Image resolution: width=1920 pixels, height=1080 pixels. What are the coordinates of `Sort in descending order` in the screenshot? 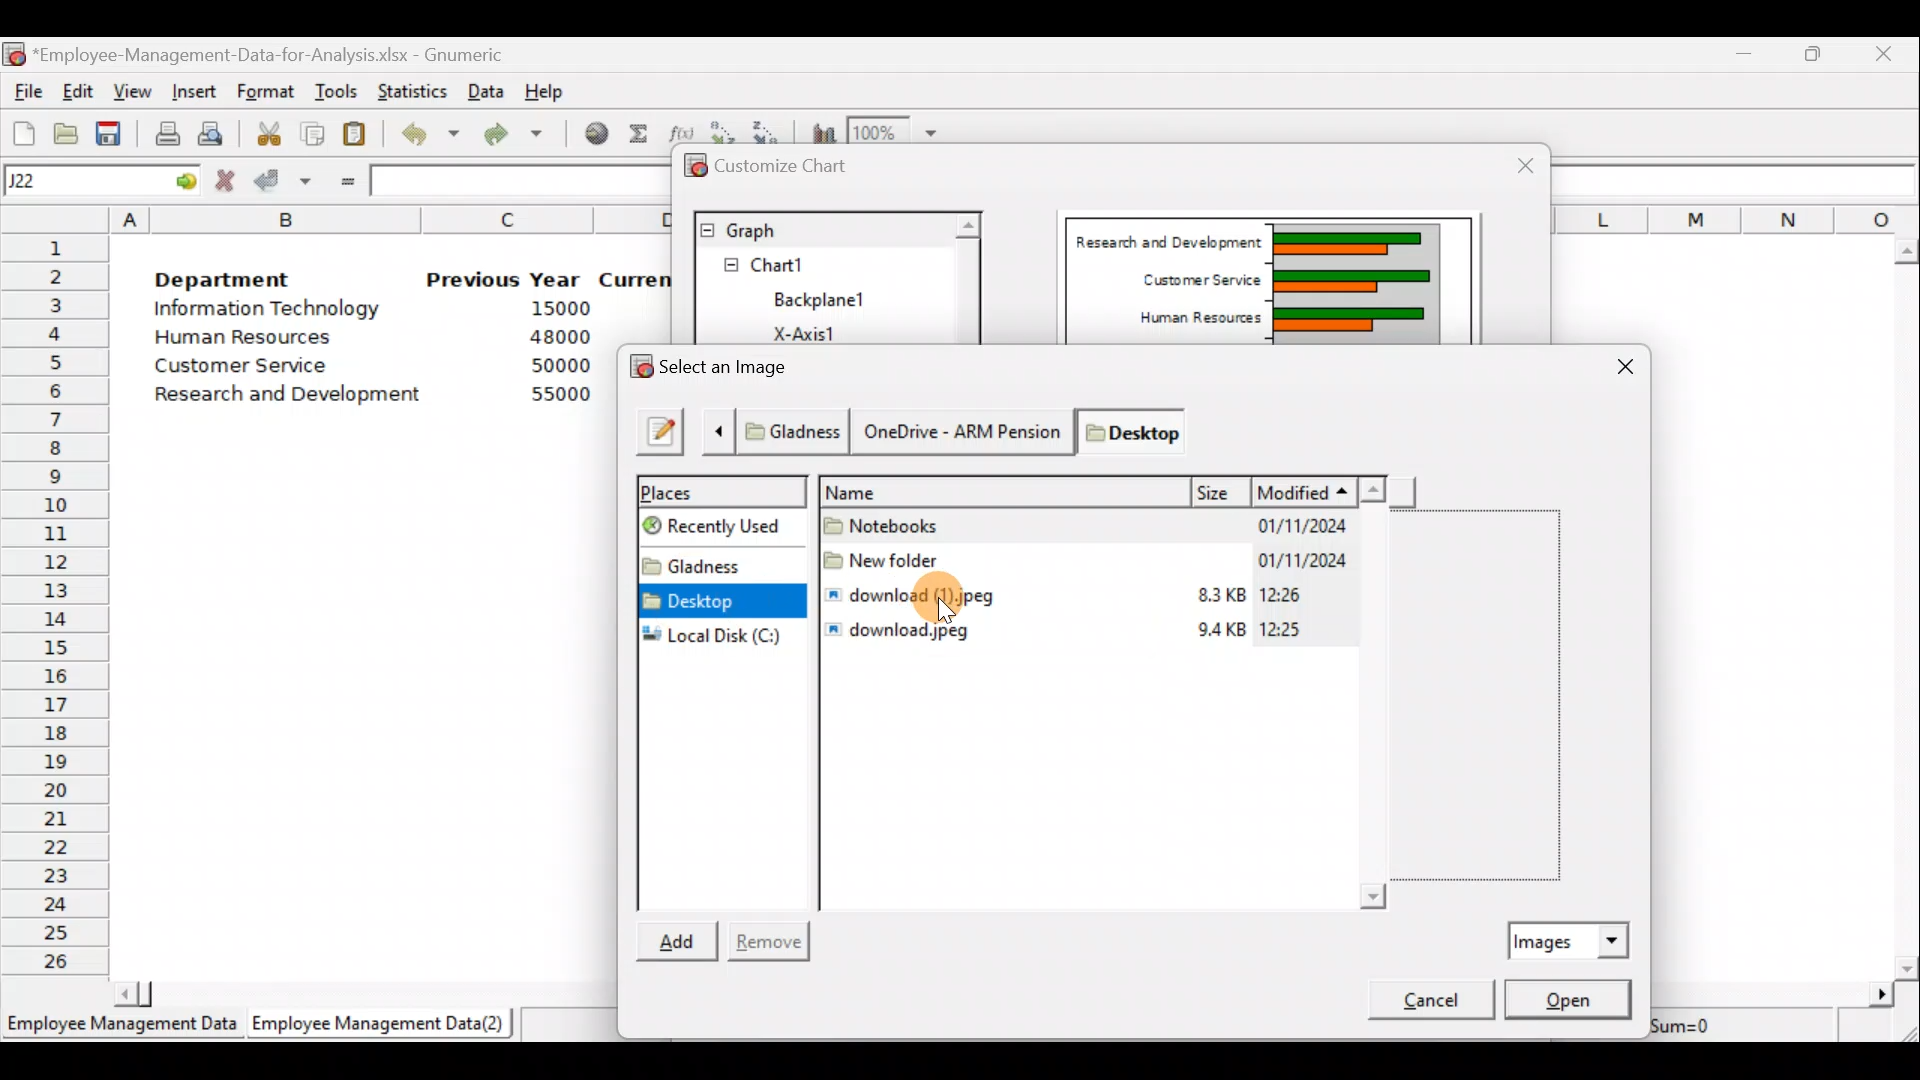 It's located at (770, 127).